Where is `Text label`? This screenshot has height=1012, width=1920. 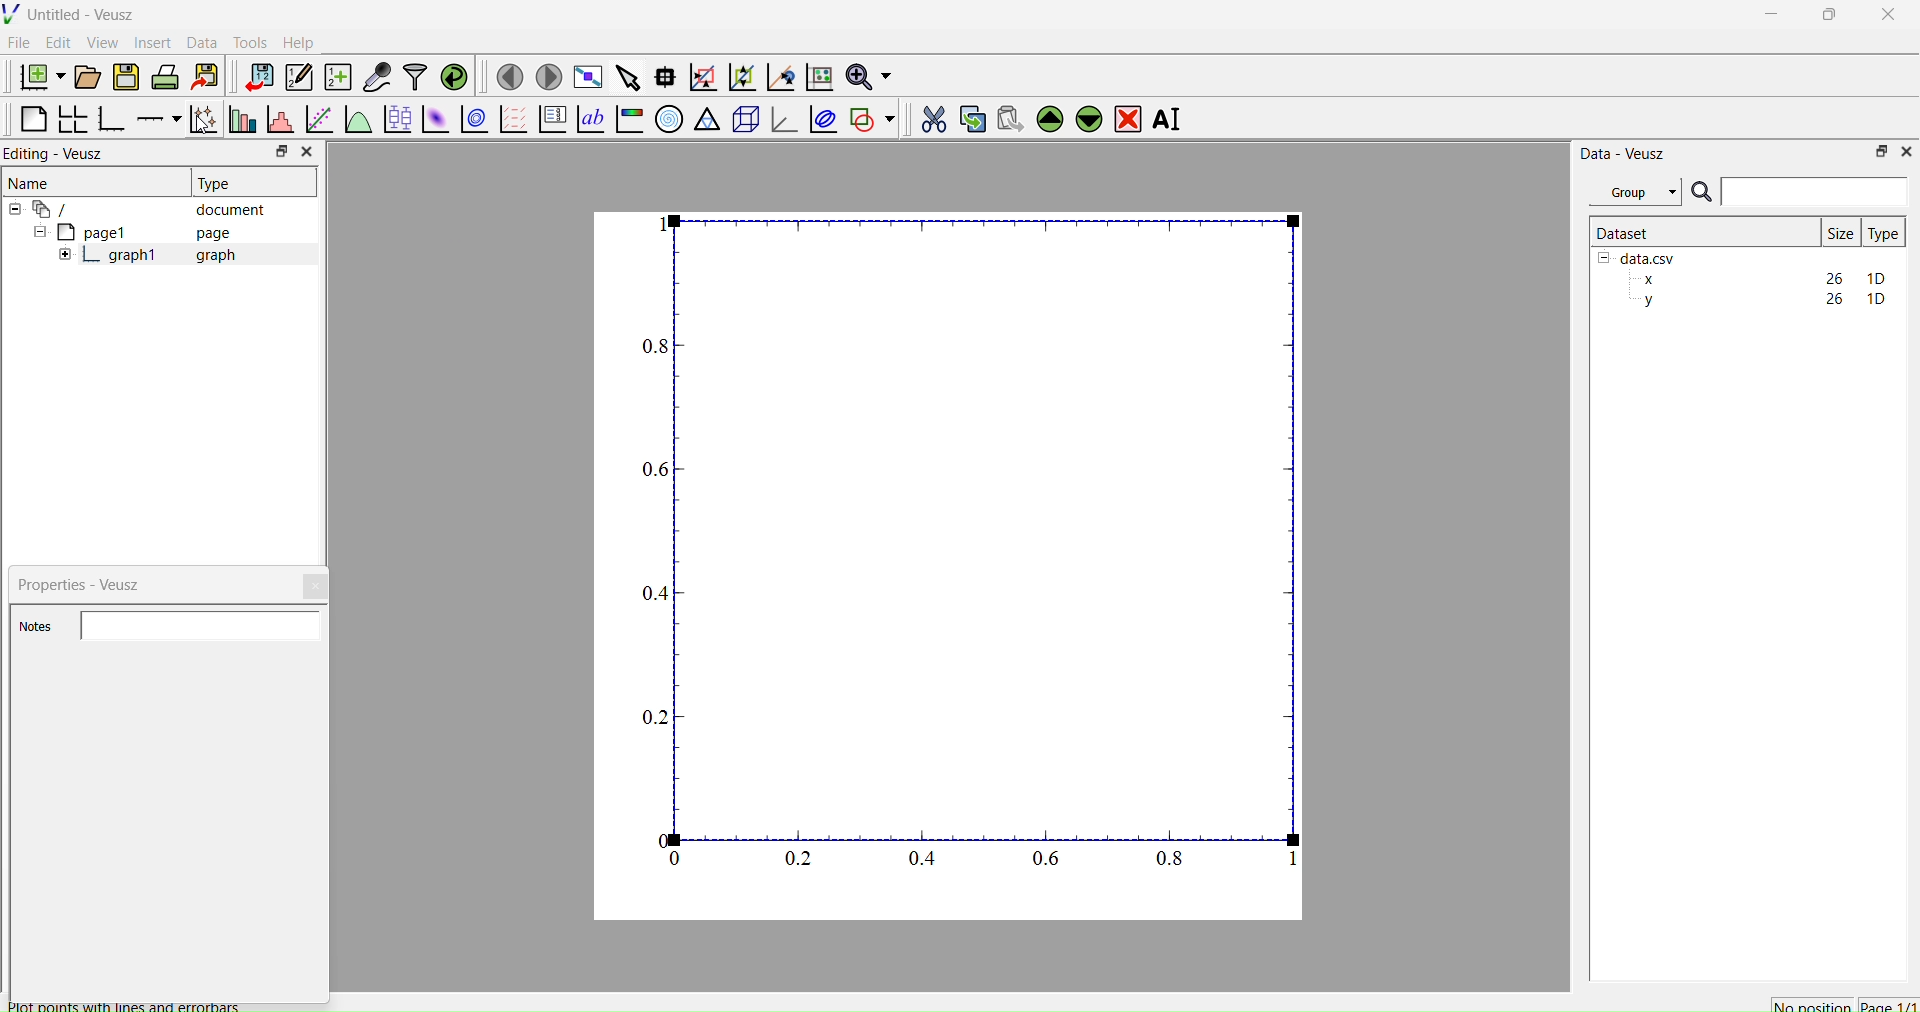
Text label is located at coordinates (589, 119).